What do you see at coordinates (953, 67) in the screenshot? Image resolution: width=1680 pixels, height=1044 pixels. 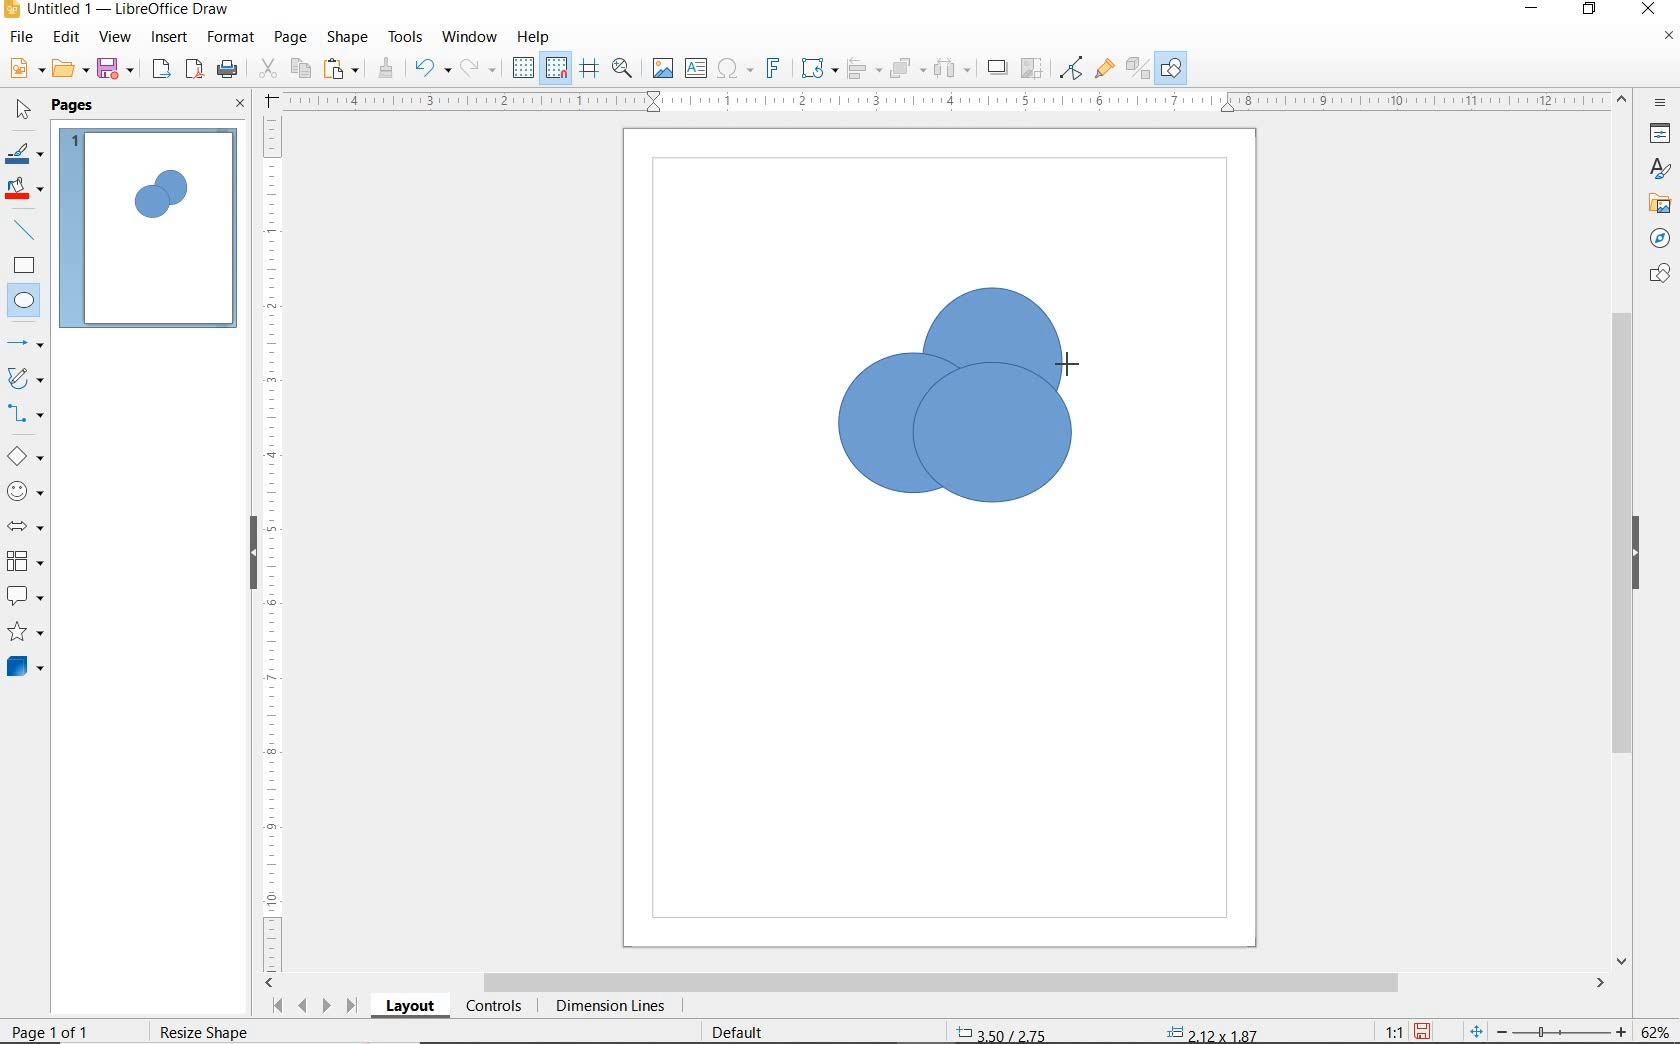 I see `SELECT AT LEAST 3 OBJECTS TO DISTRIBUTE` at bounding box center [953, 67].